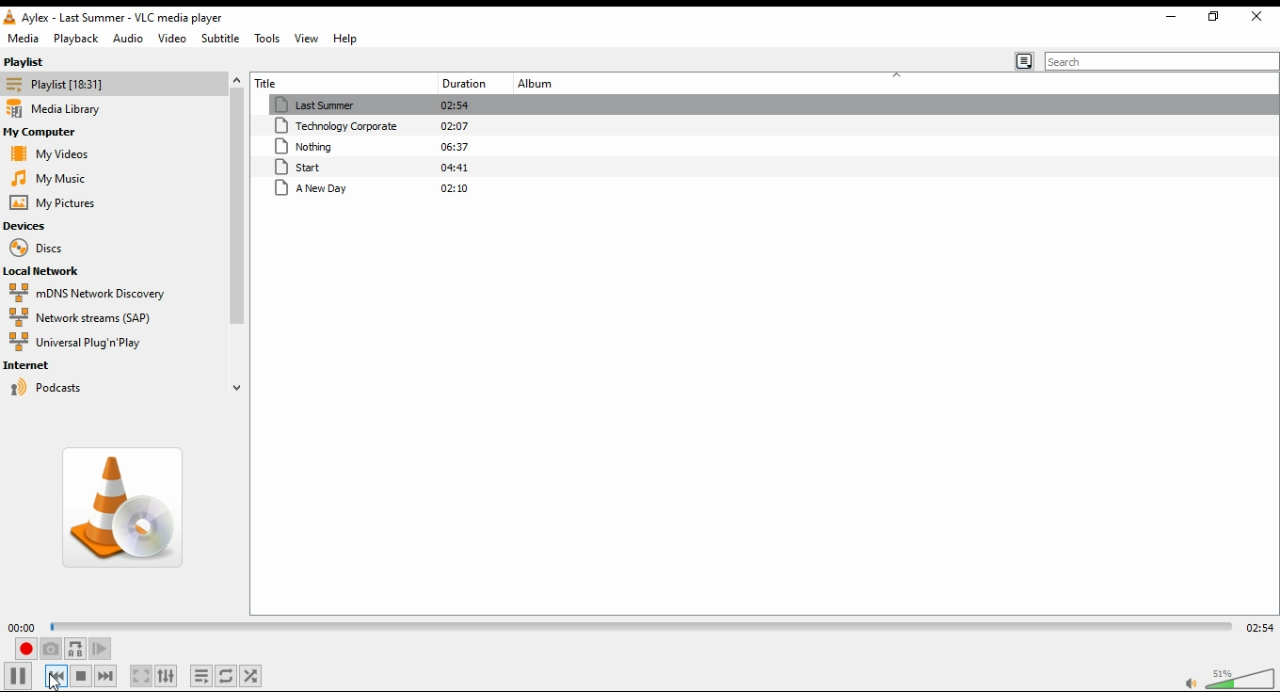 The width and height of the screenshot is (1280, 692). Describe the element at coordinates (1242, 677) in the screenshot. I see `volume` at that location.